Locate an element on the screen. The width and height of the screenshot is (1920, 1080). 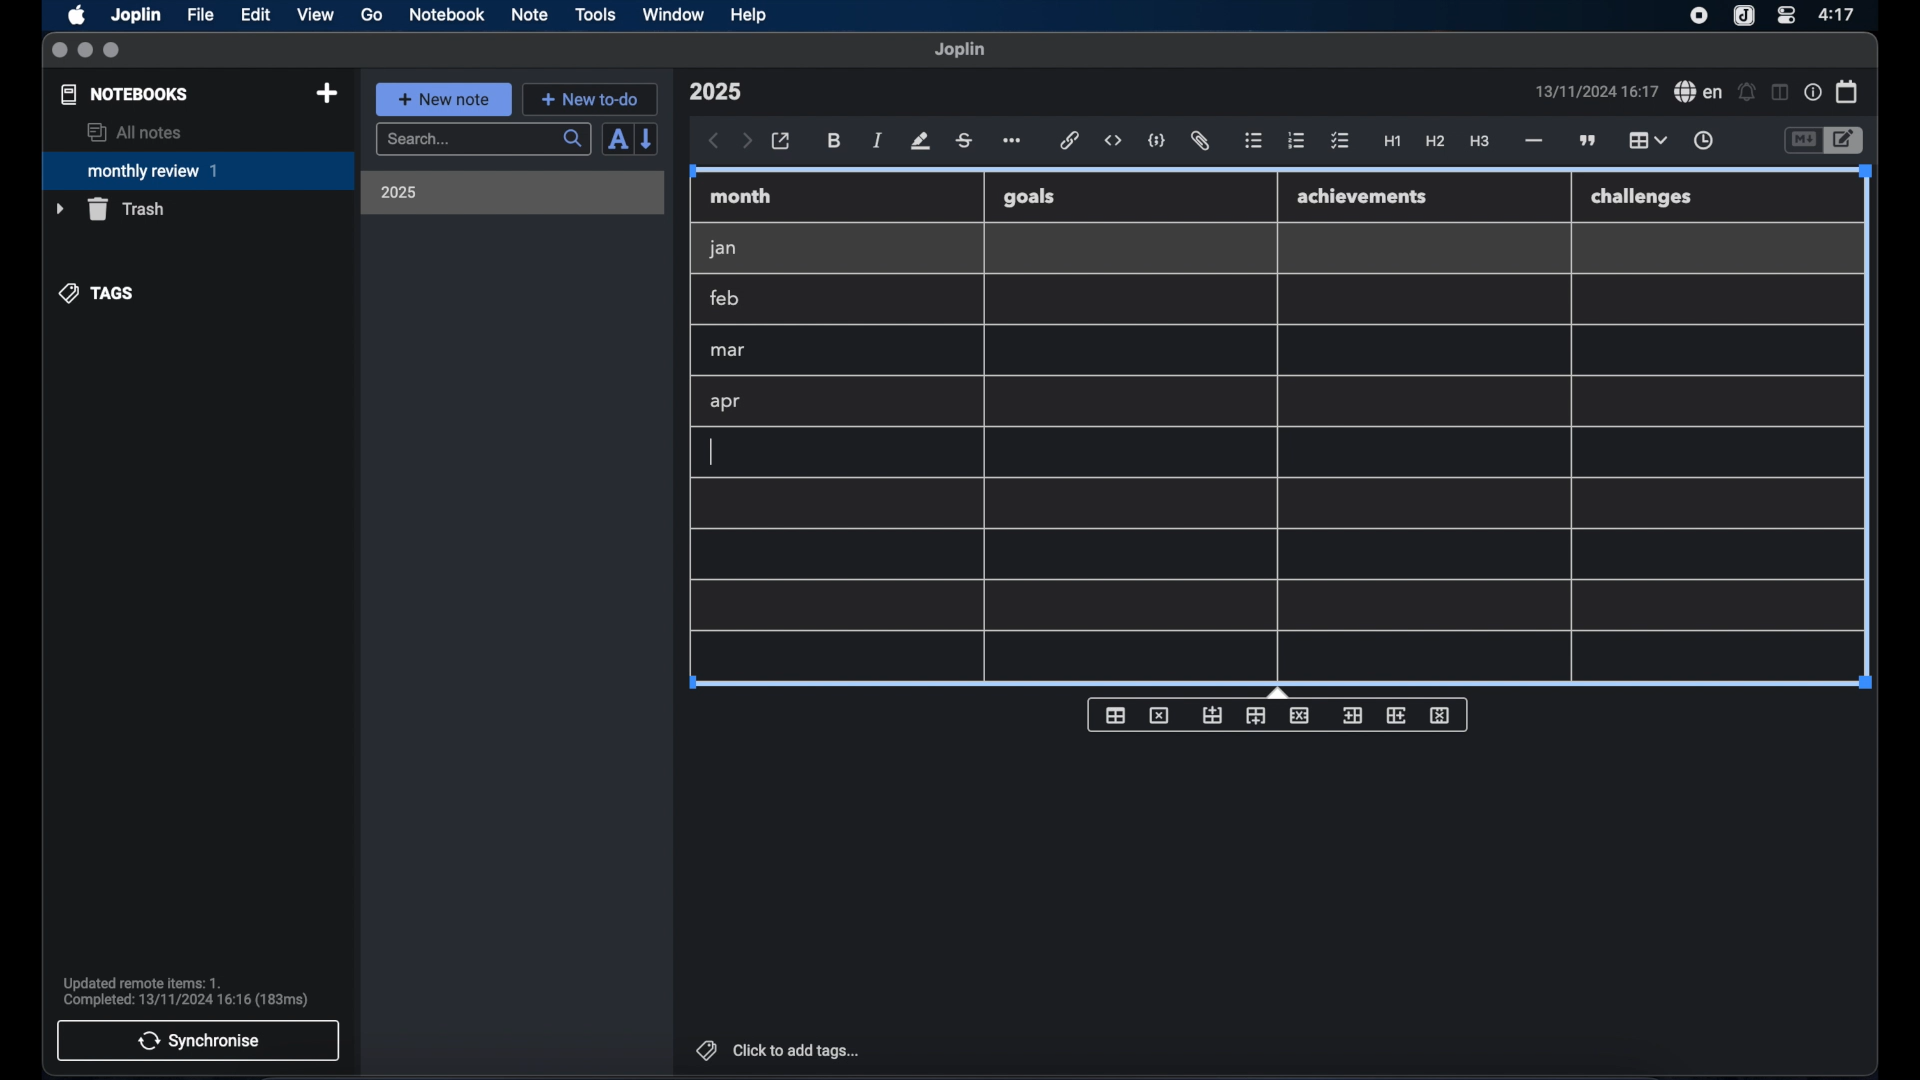
back is located at coordinates (714, 141).